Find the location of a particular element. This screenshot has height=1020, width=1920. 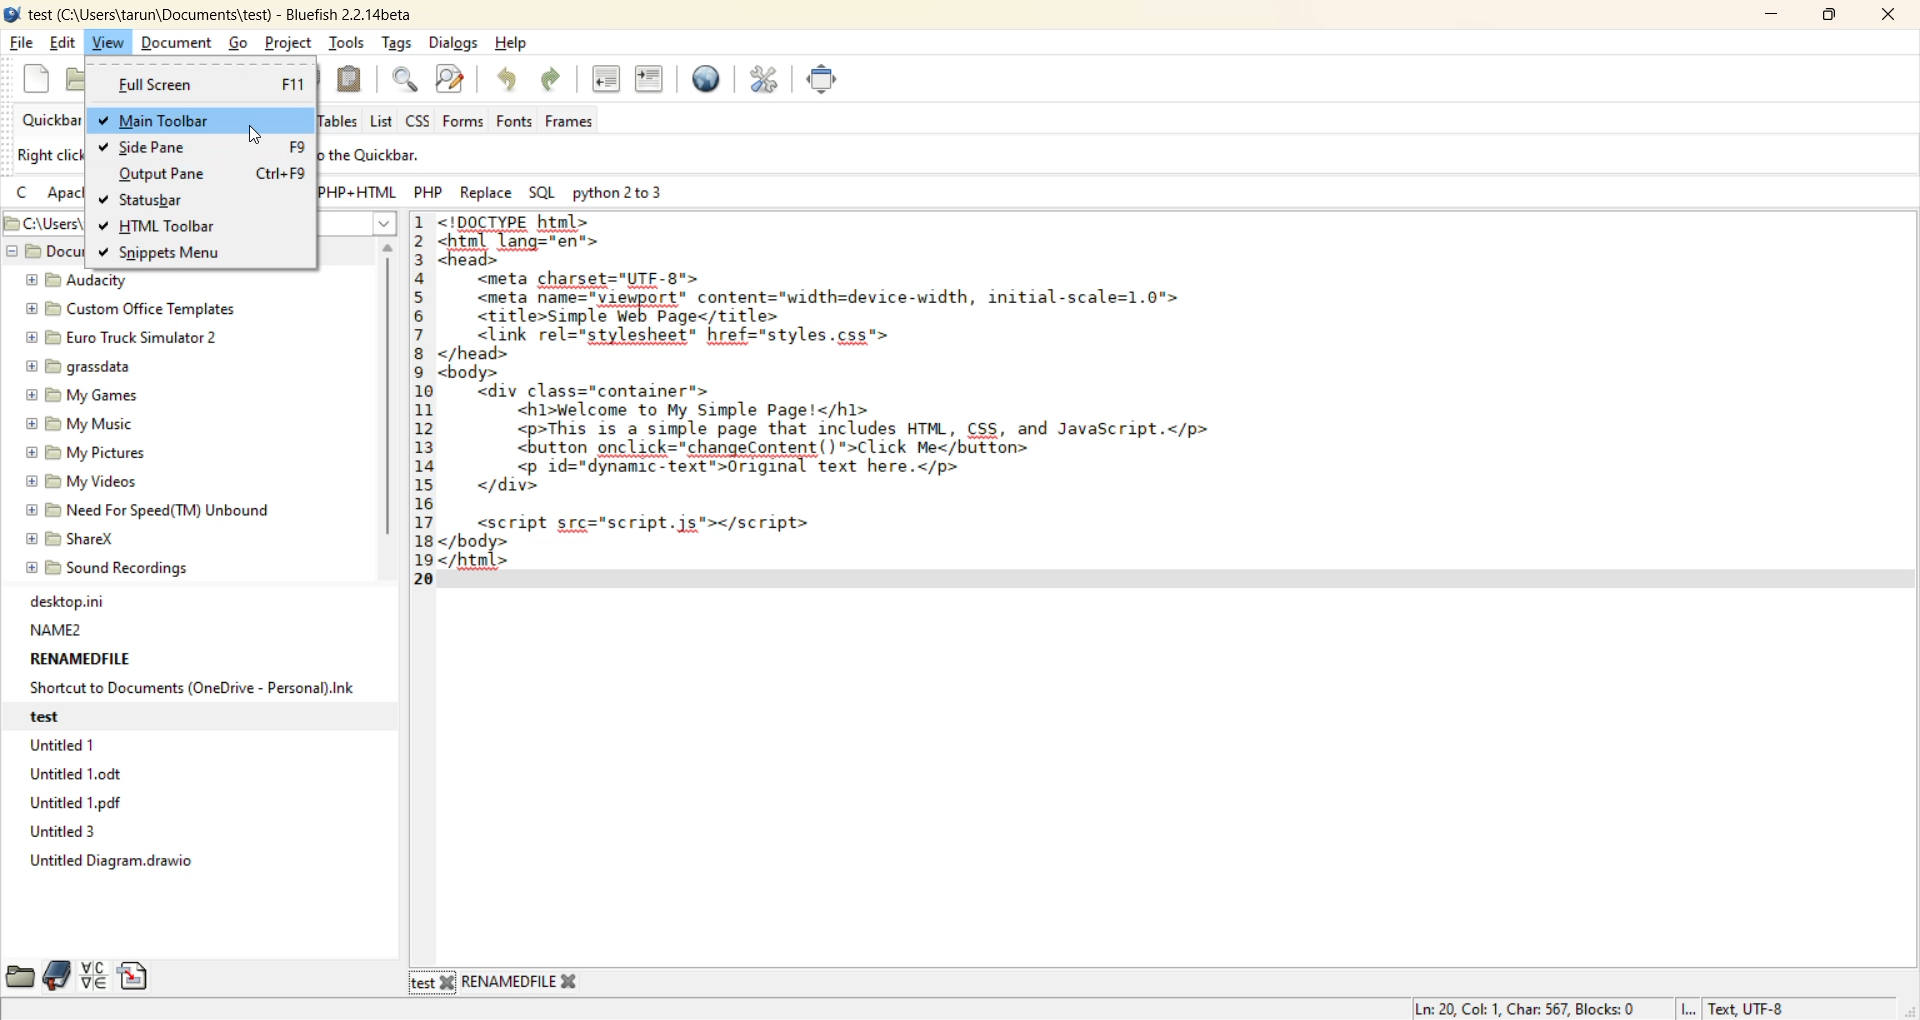

tools is located at coordinates (349, 41).